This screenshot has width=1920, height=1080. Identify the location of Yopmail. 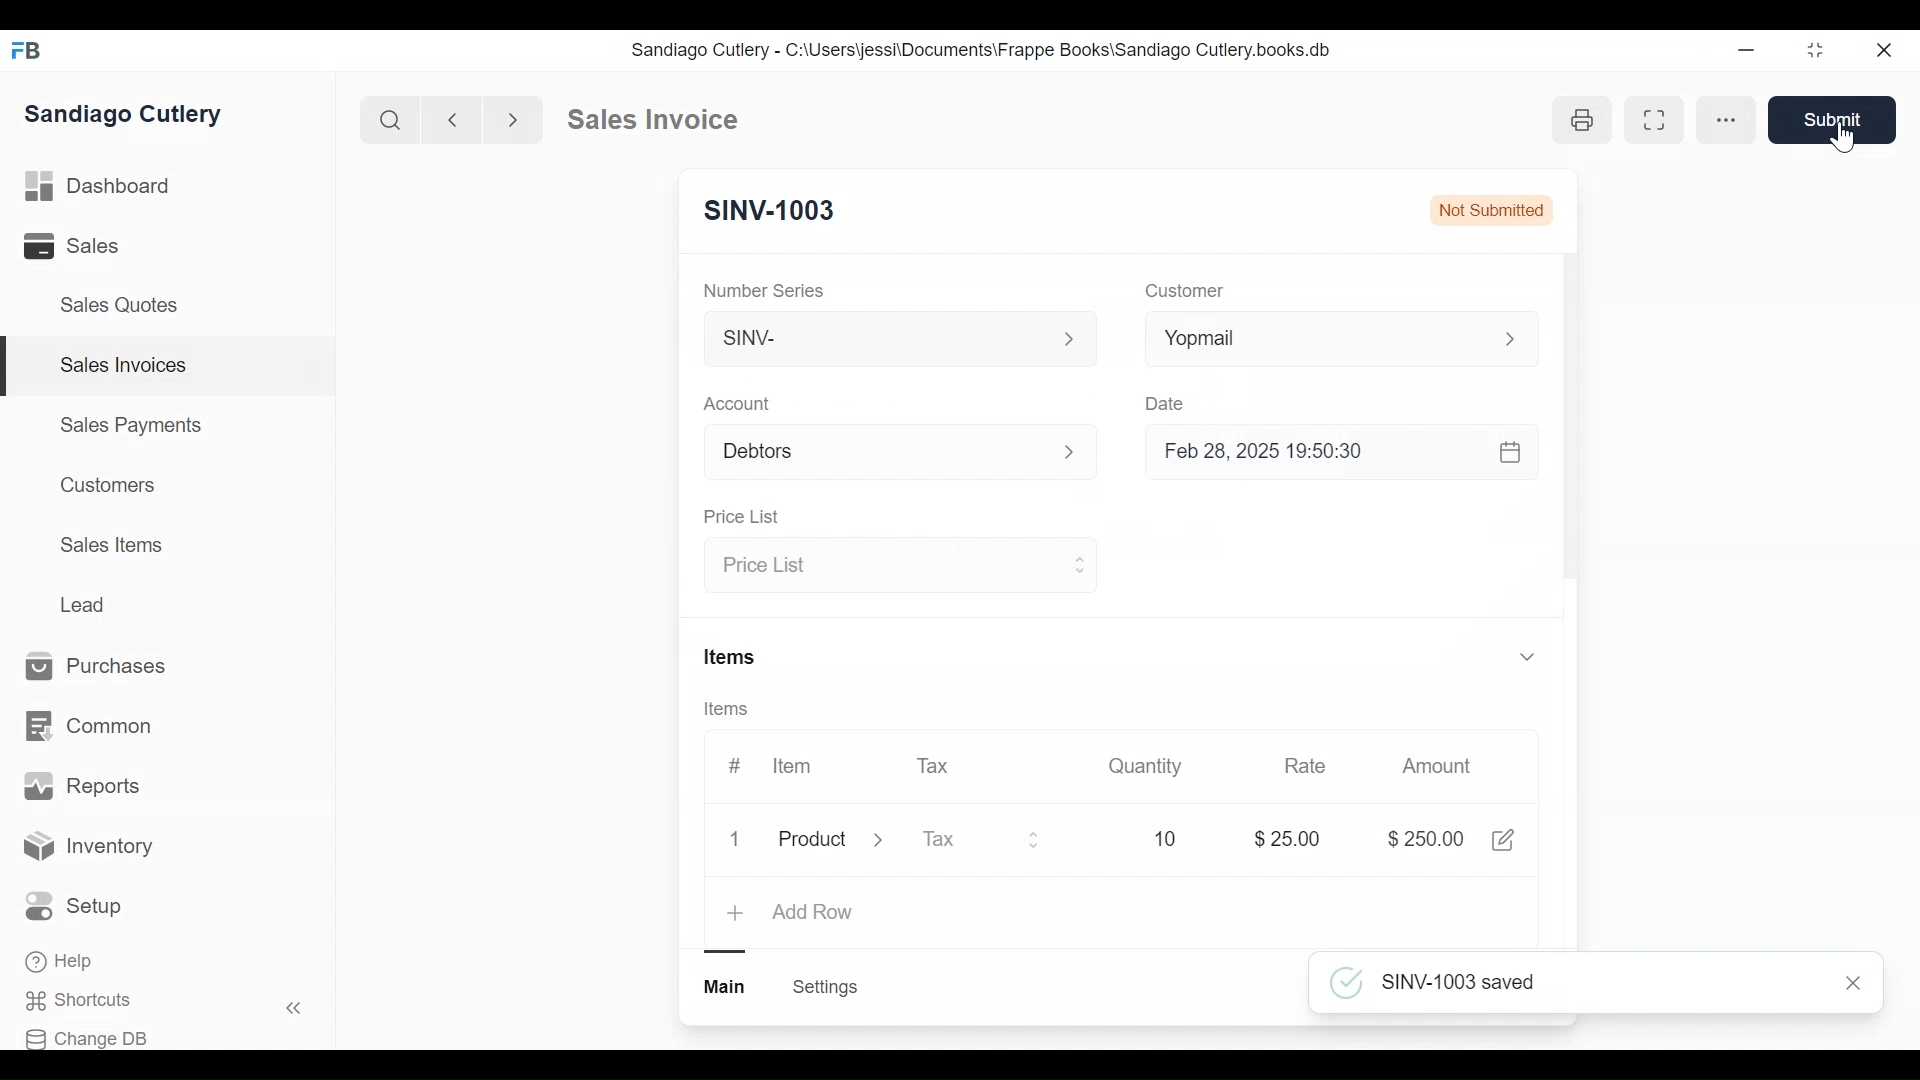
(1342, 338).